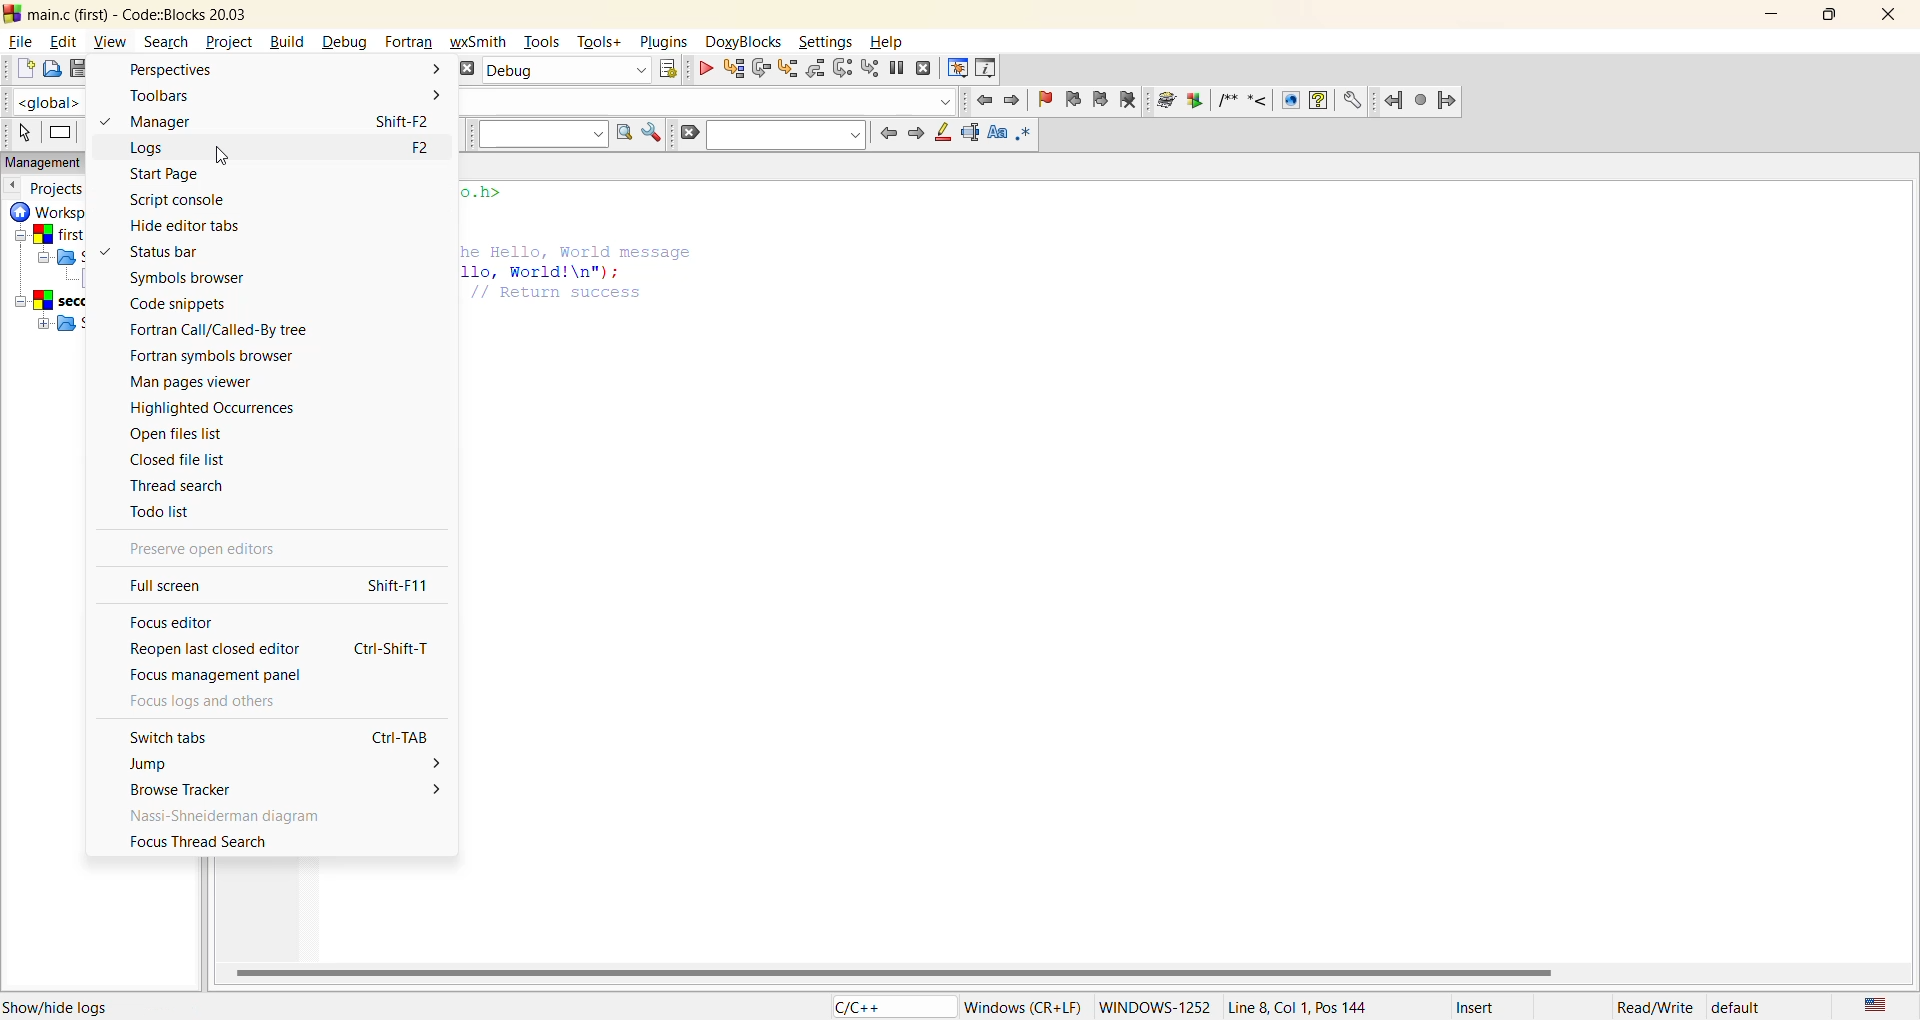 The width and height of the screenshot is (1920, 1020). I want to click on search, so click(167, 44).